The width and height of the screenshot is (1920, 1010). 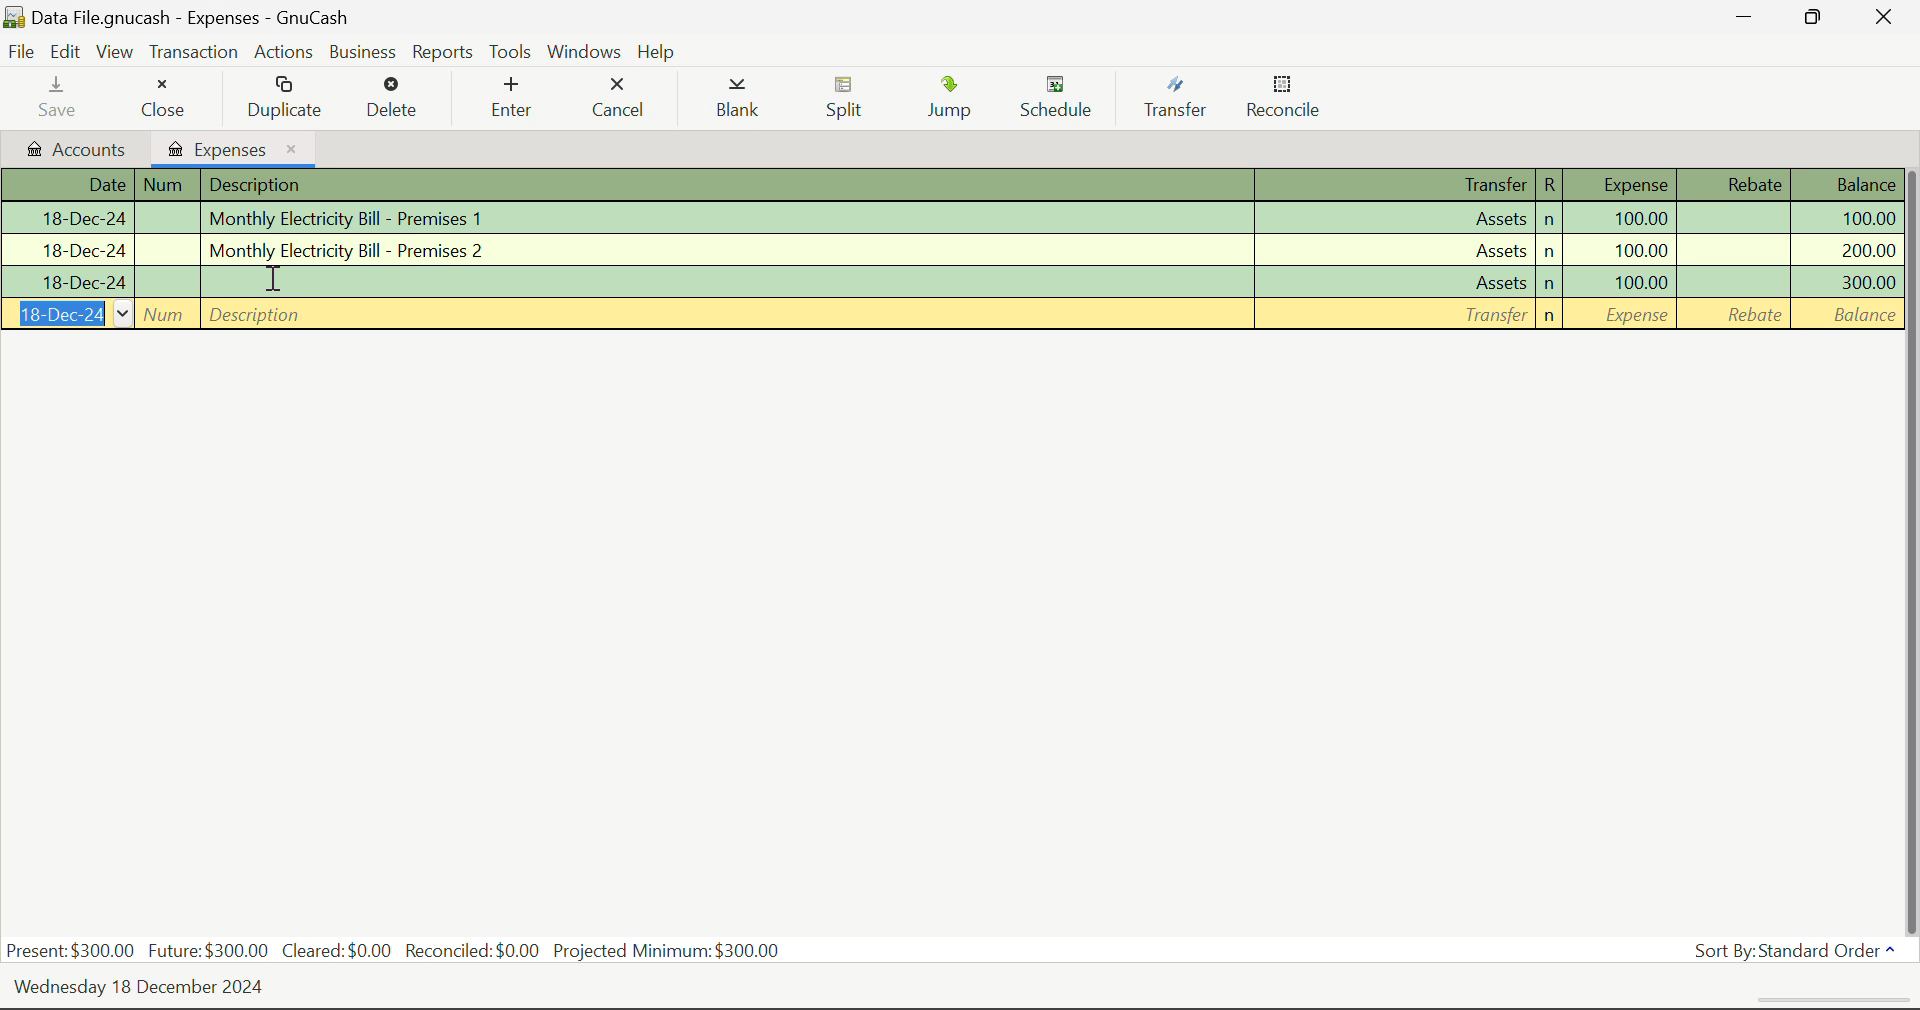 What do you see at coordinates (744, 100) in the screenshot?
I see `Blank` at bounding box center [744, 100].